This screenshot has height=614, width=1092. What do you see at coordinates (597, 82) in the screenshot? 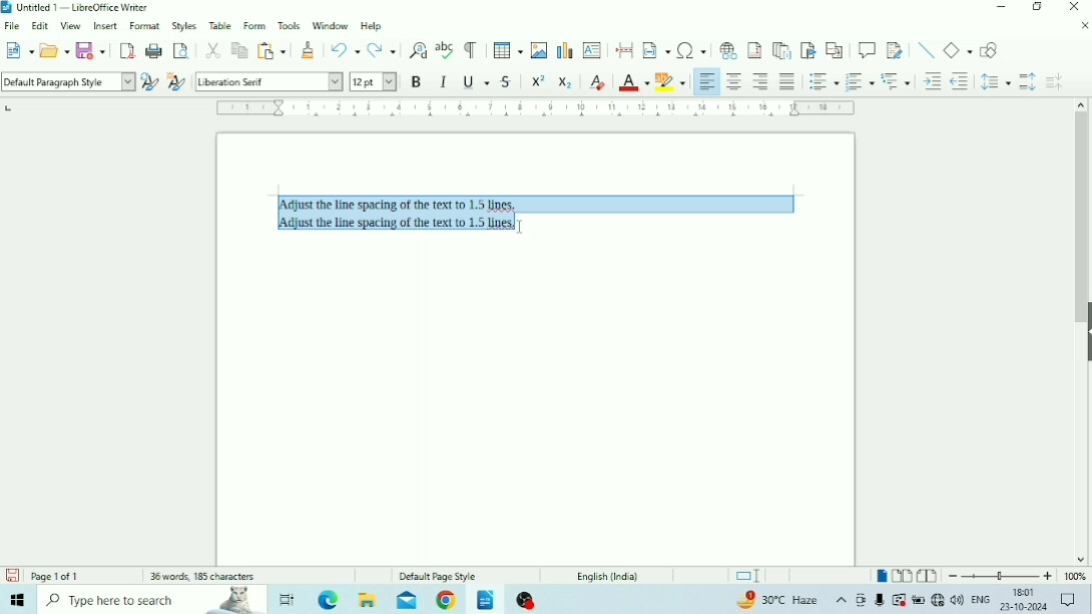
I see `Clear Direct Formatting` at bounding box center [597, 82].